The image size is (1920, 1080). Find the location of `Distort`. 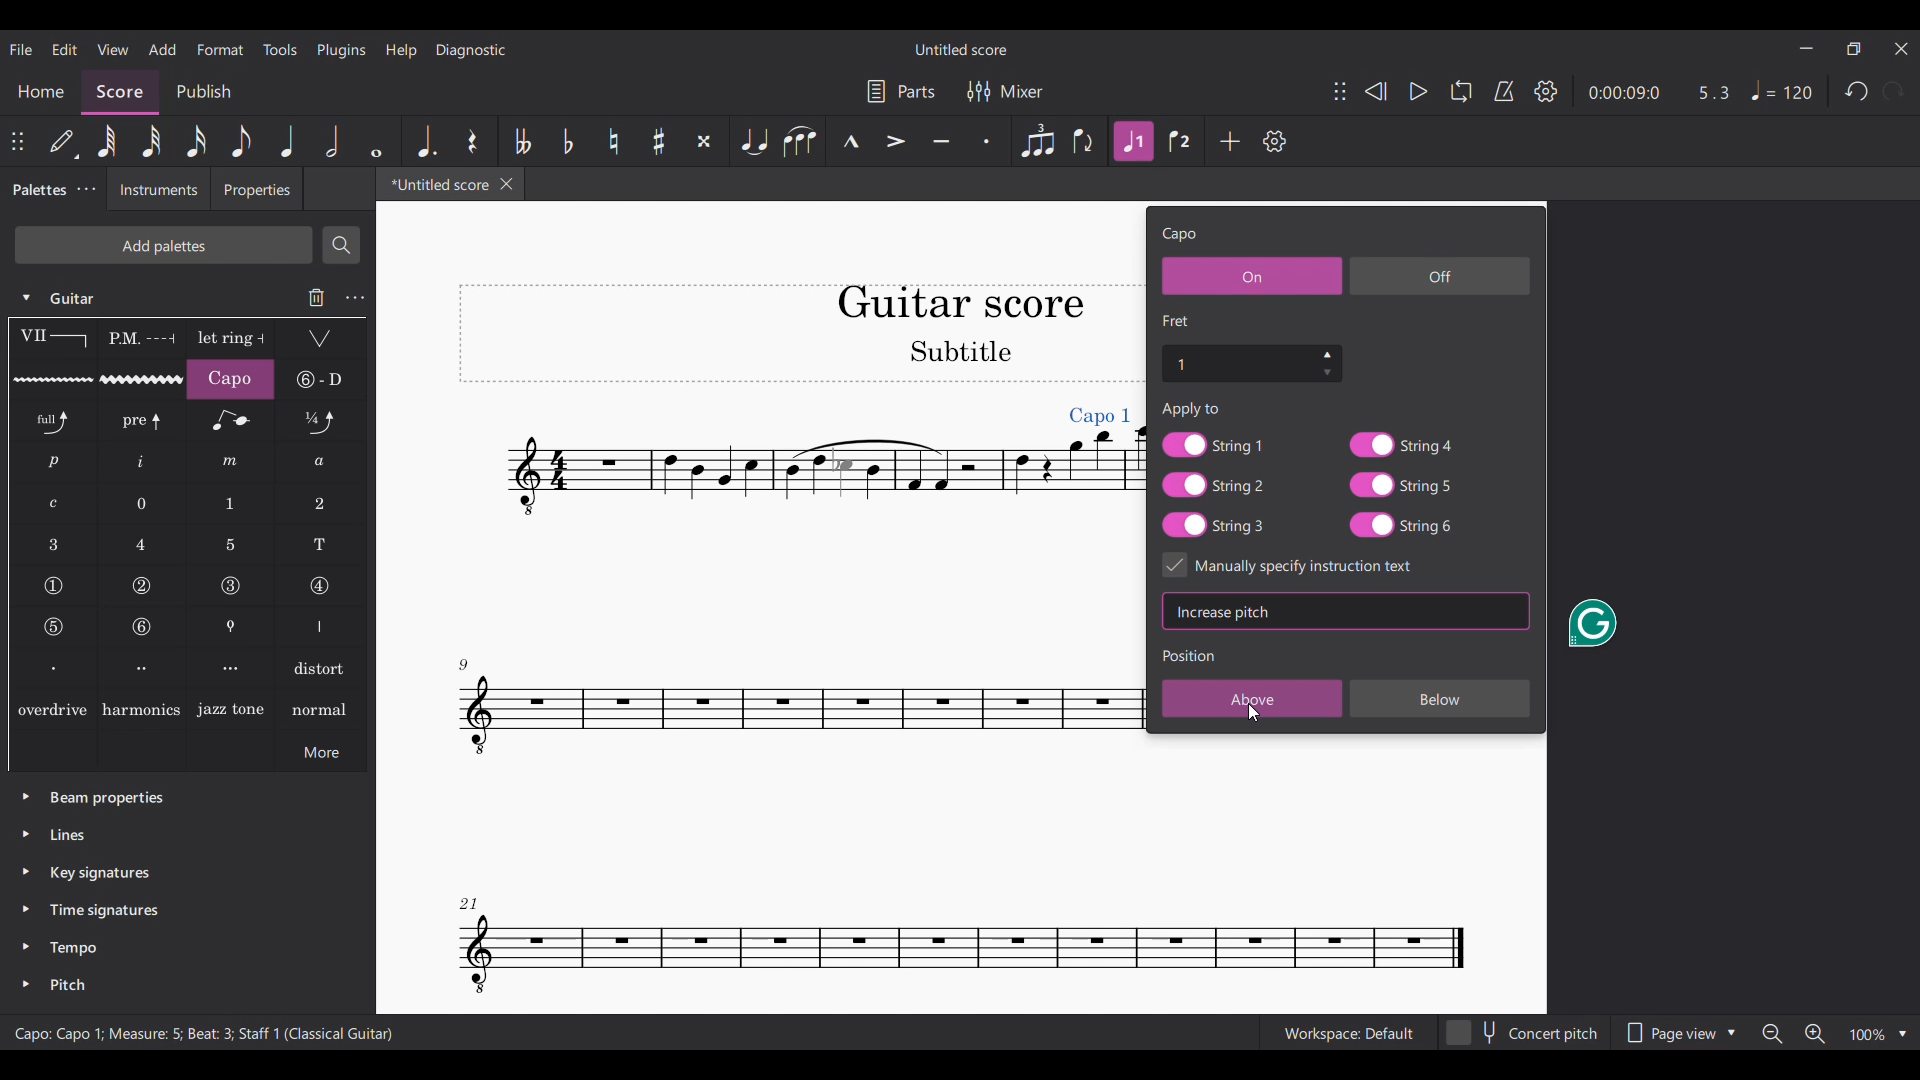

Distort is located at coordinates (322, 667).